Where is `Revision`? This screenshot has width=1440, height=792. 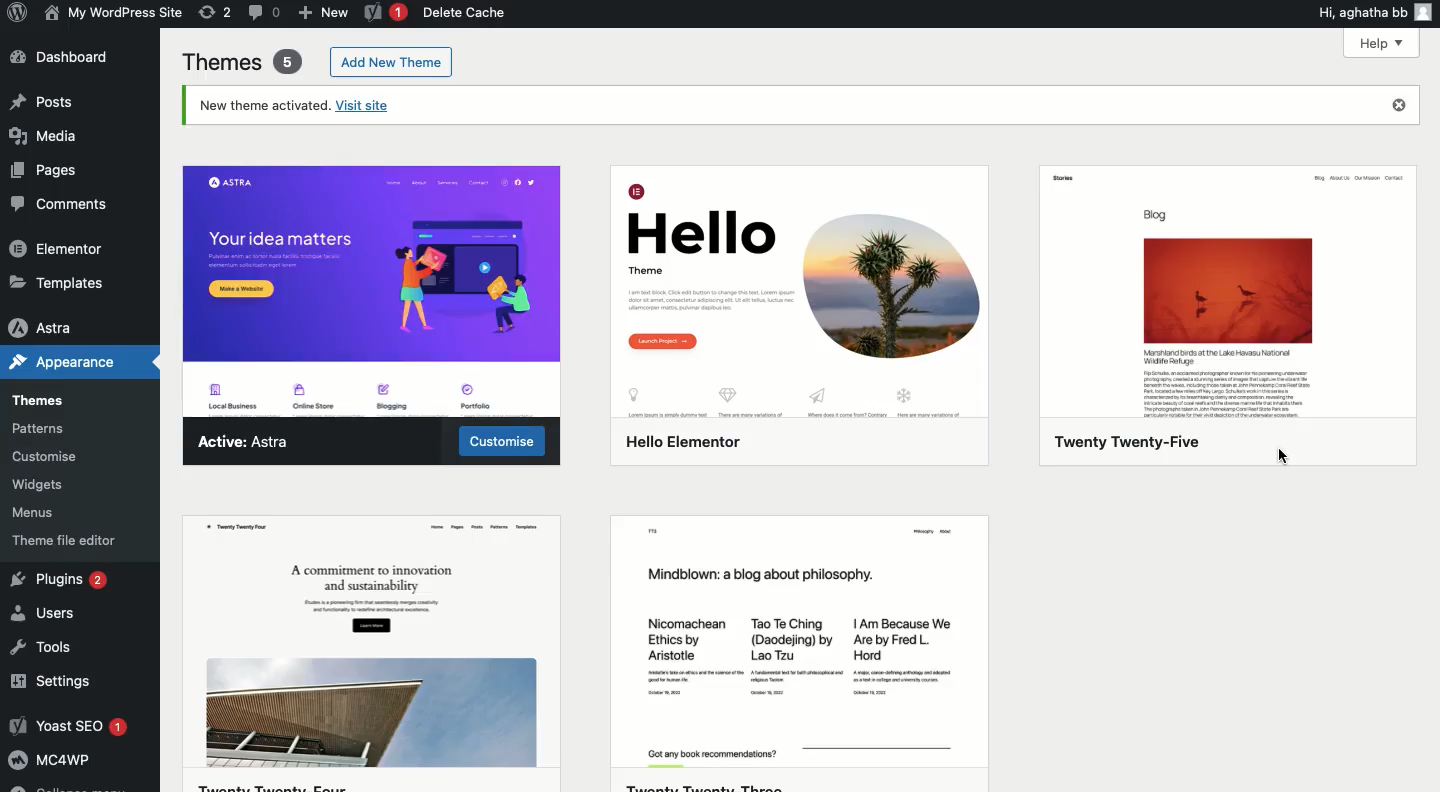
Revision is located at coordinates (217, 11).